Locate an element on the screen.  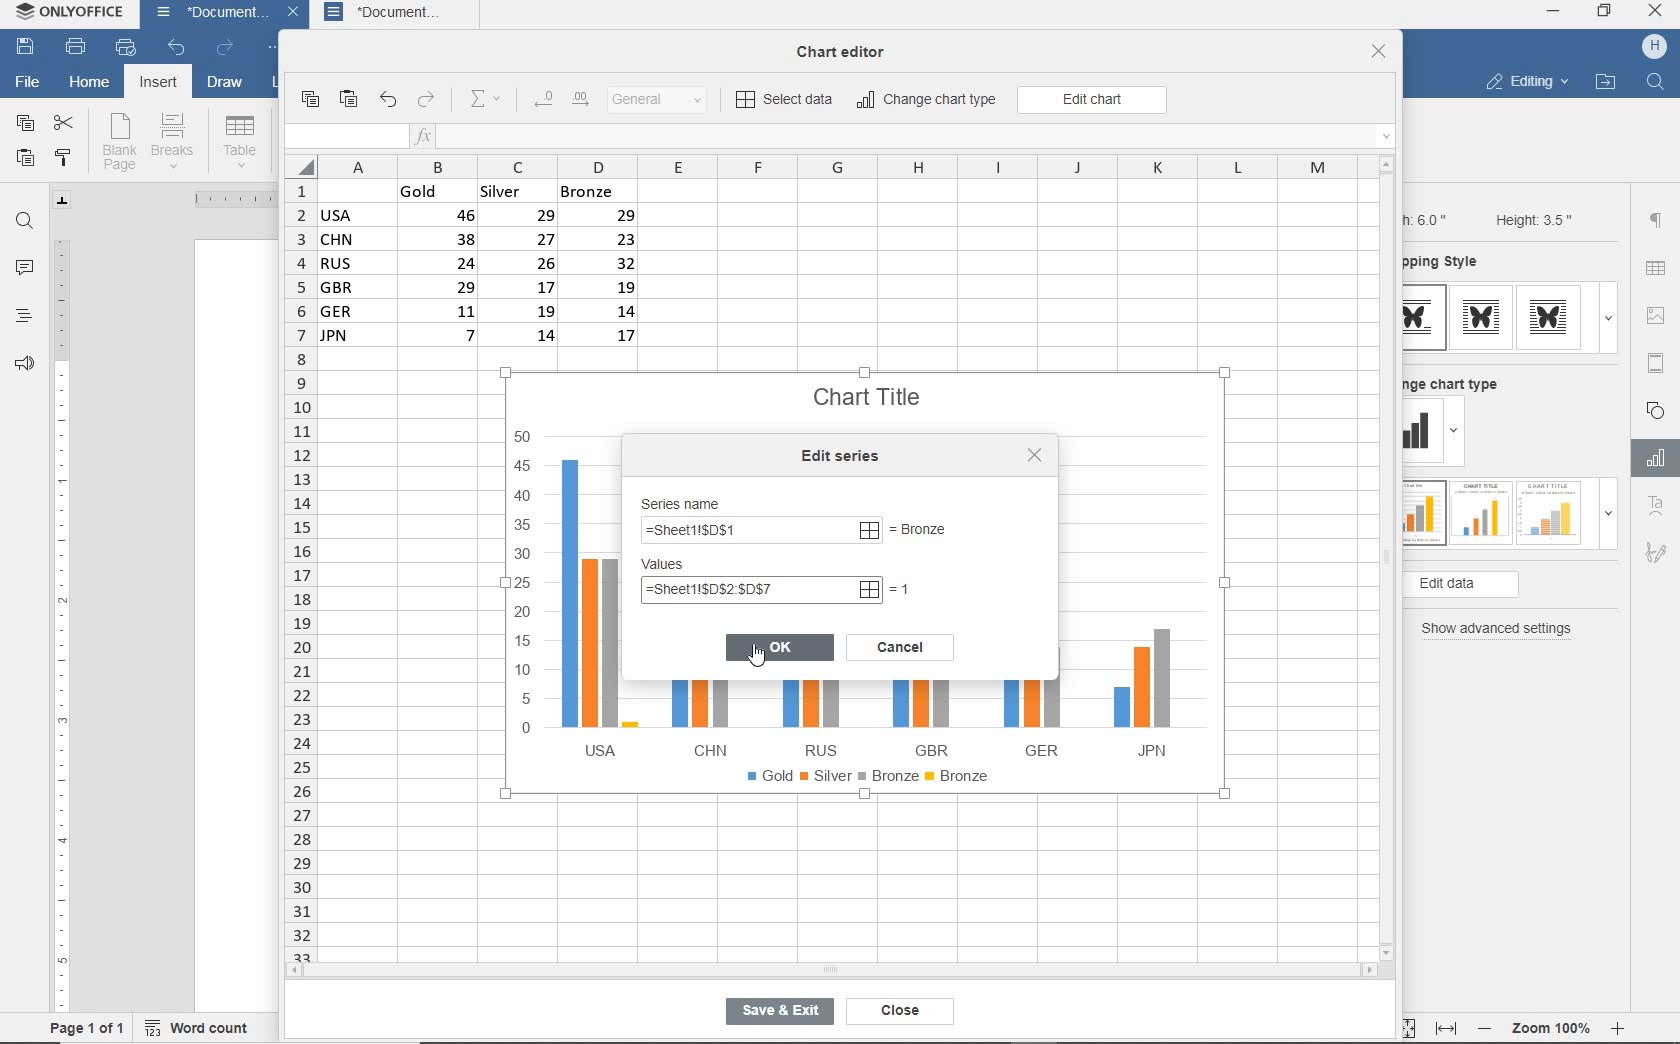
search is located at coordinates (1658, 80).